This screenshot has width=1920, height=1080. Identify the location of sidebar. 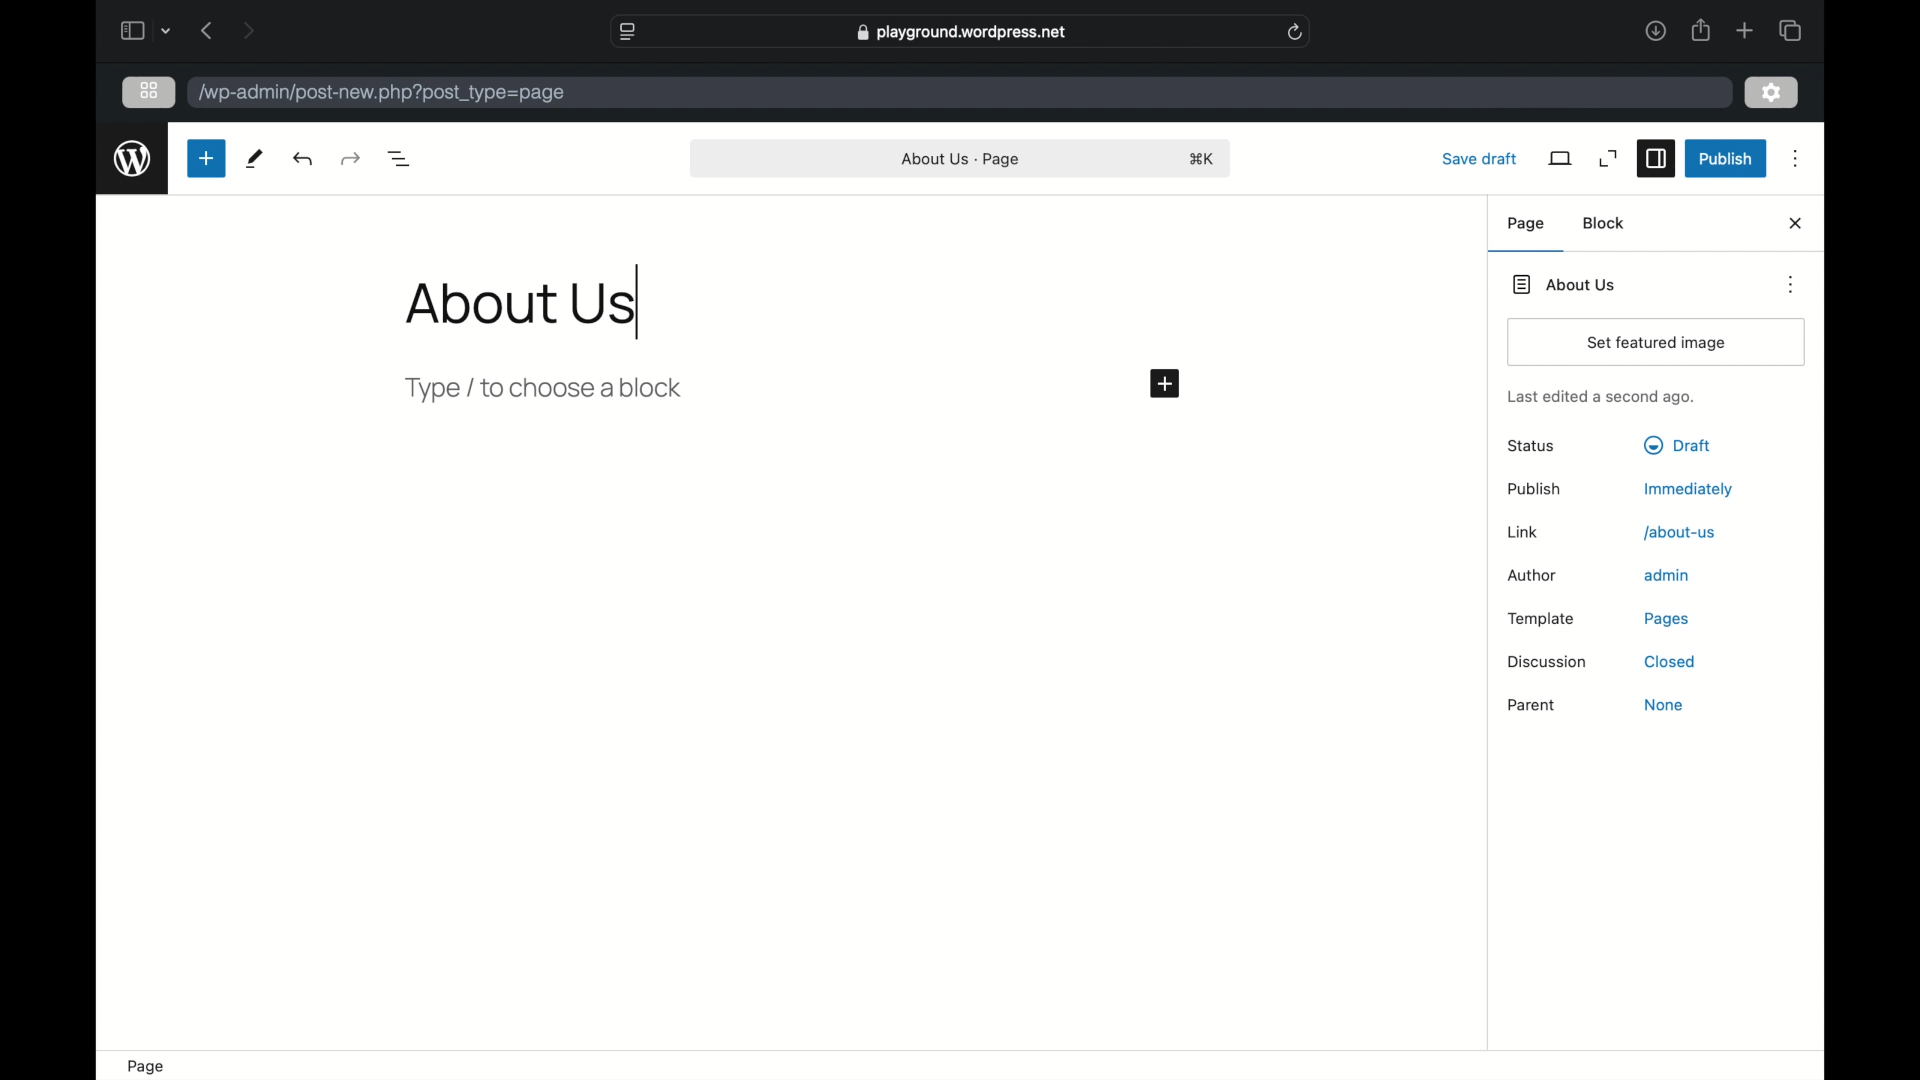
(1656, 160).